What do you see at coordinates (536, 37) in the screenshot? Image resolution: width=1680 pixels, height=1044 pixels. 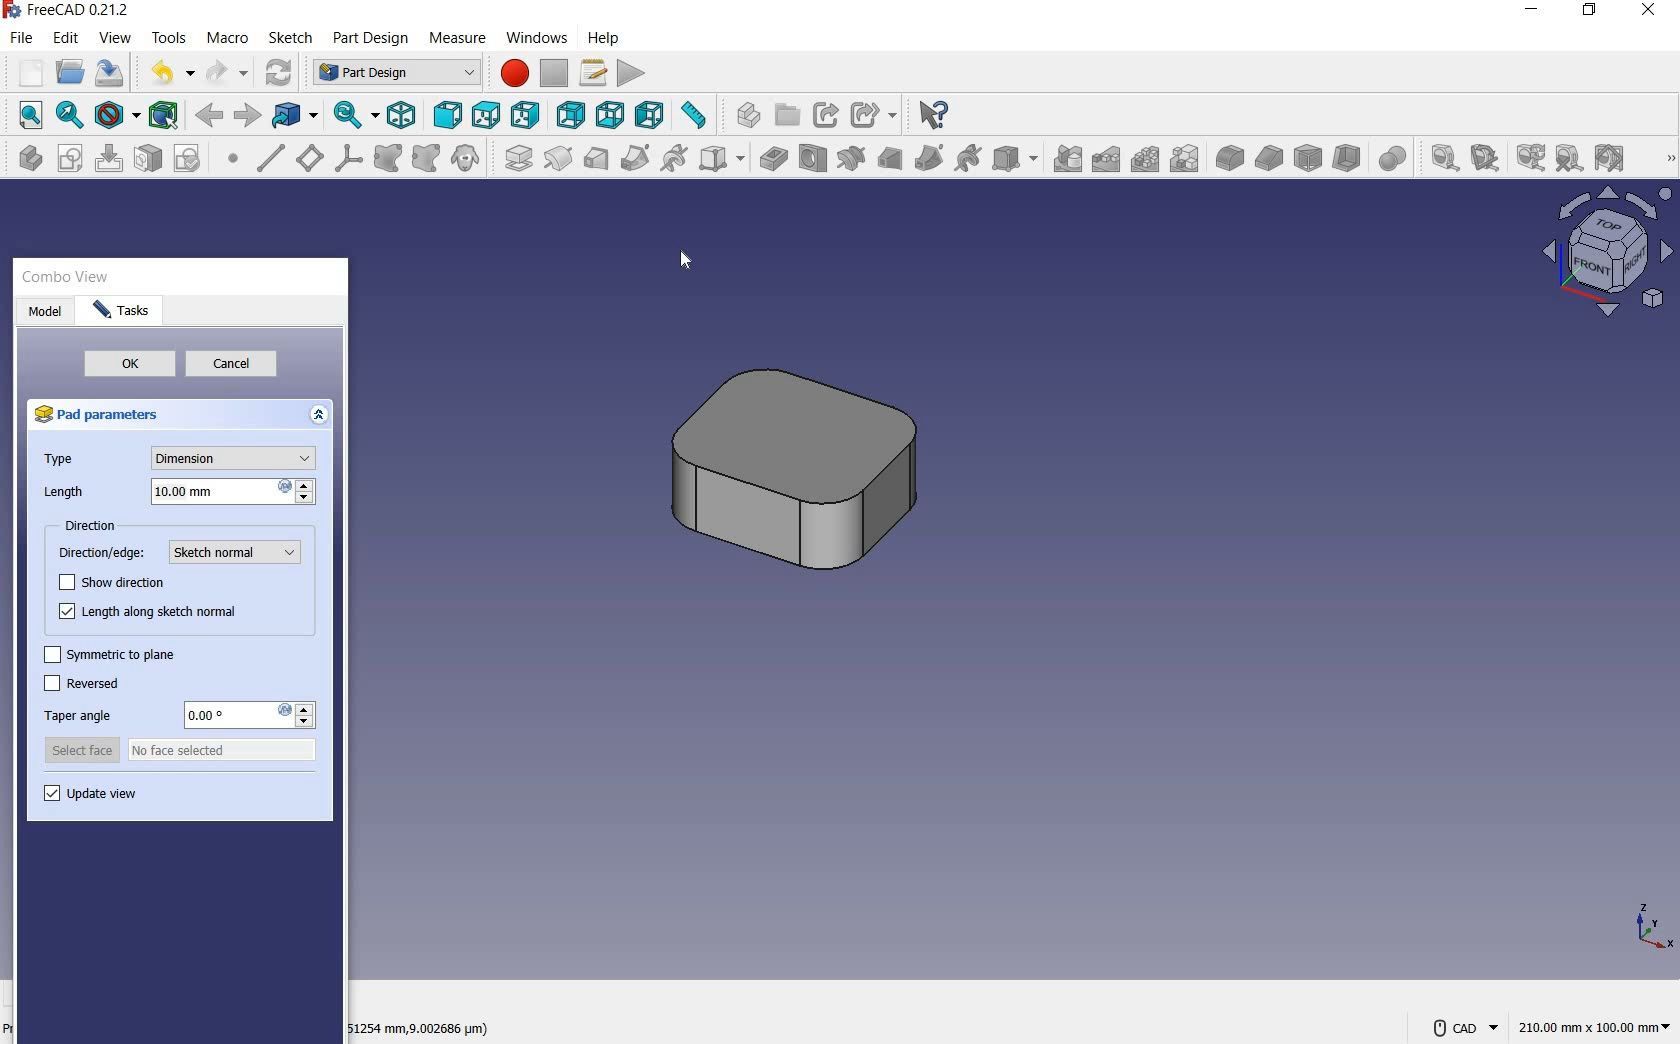 I see `Cursor` at bounding box center [536, 37].